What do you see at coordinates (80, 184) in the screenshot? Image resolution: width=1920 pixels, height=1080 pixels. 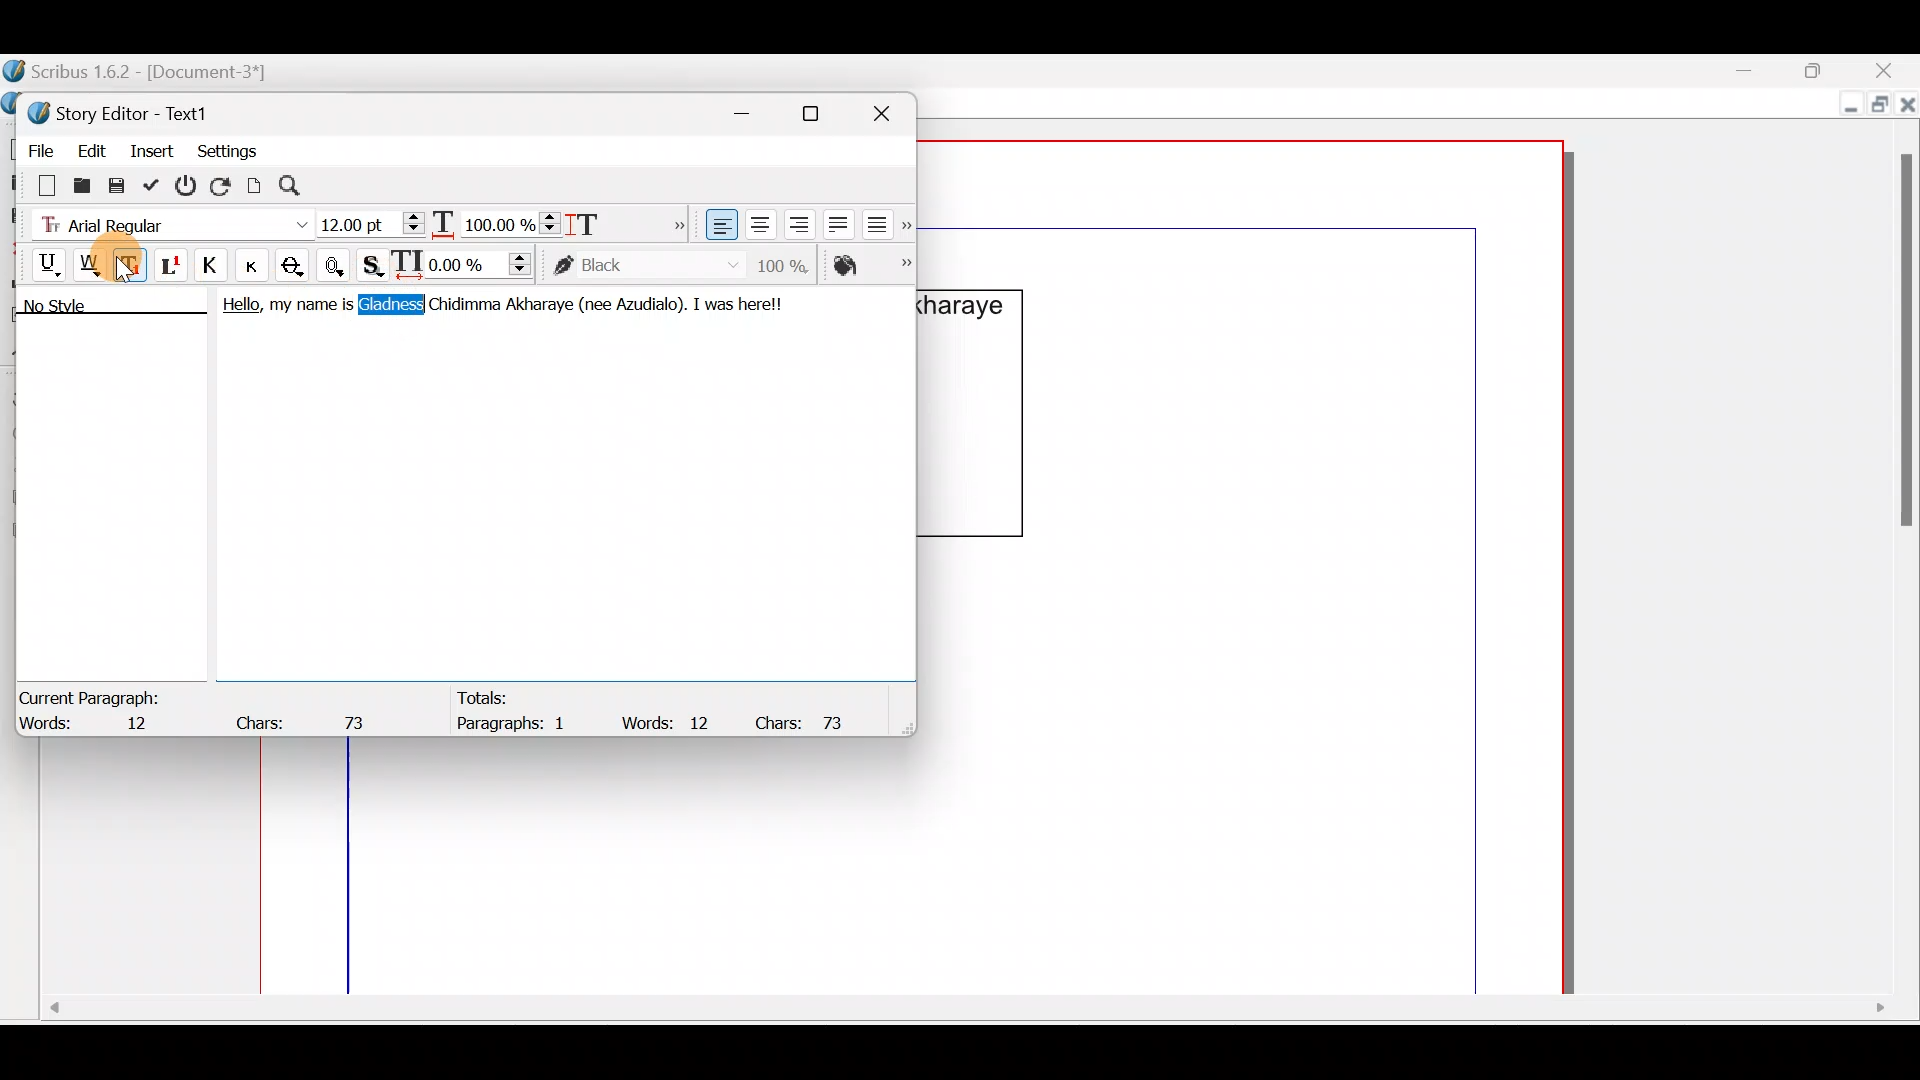 I see `Load from file` at bounding box center [80, 184].